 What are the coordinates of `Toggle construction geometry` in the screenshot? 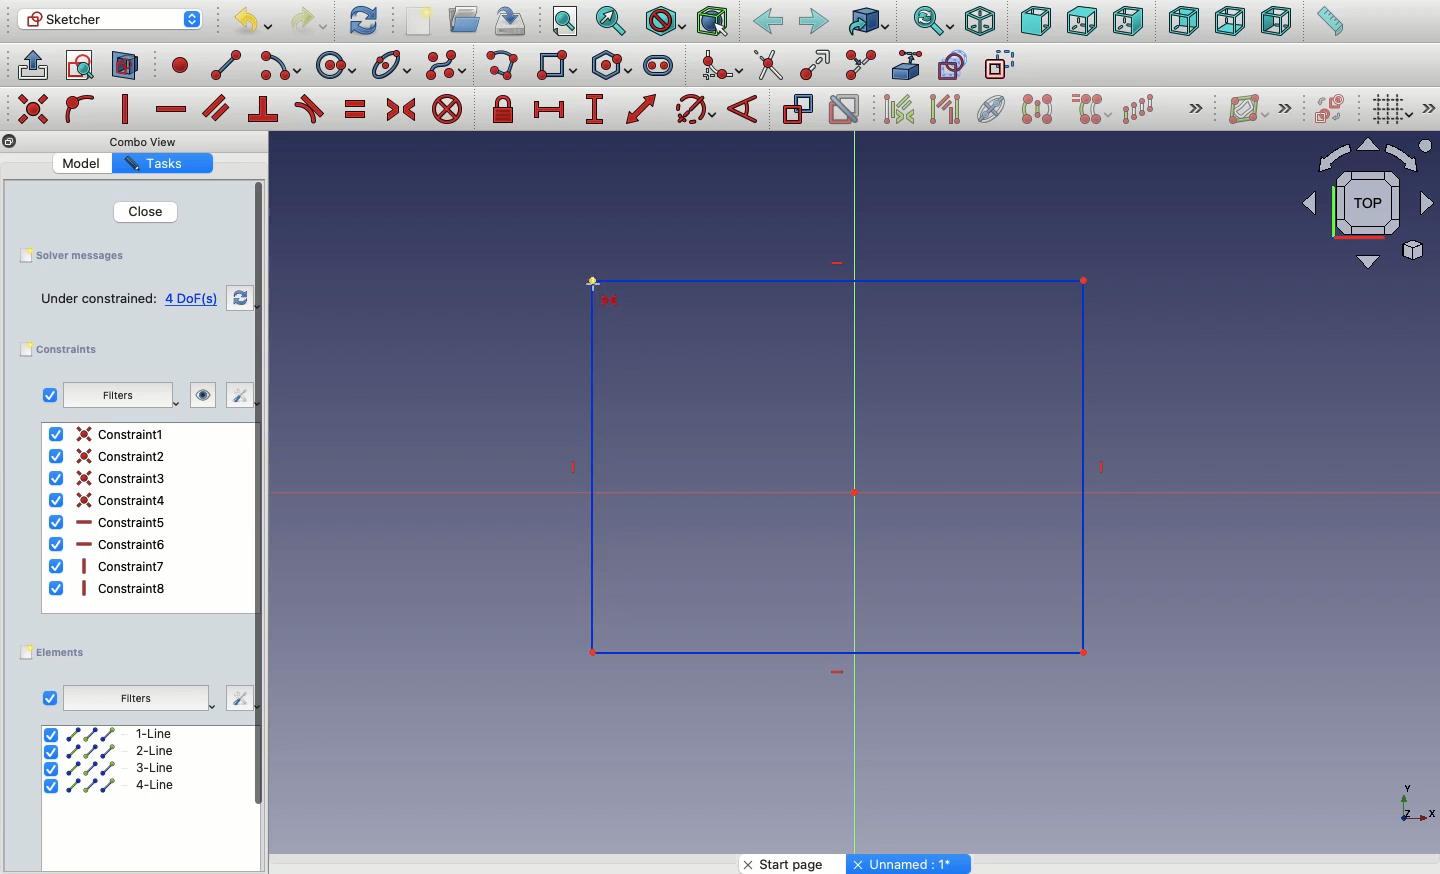 It's located at (1001, 64).